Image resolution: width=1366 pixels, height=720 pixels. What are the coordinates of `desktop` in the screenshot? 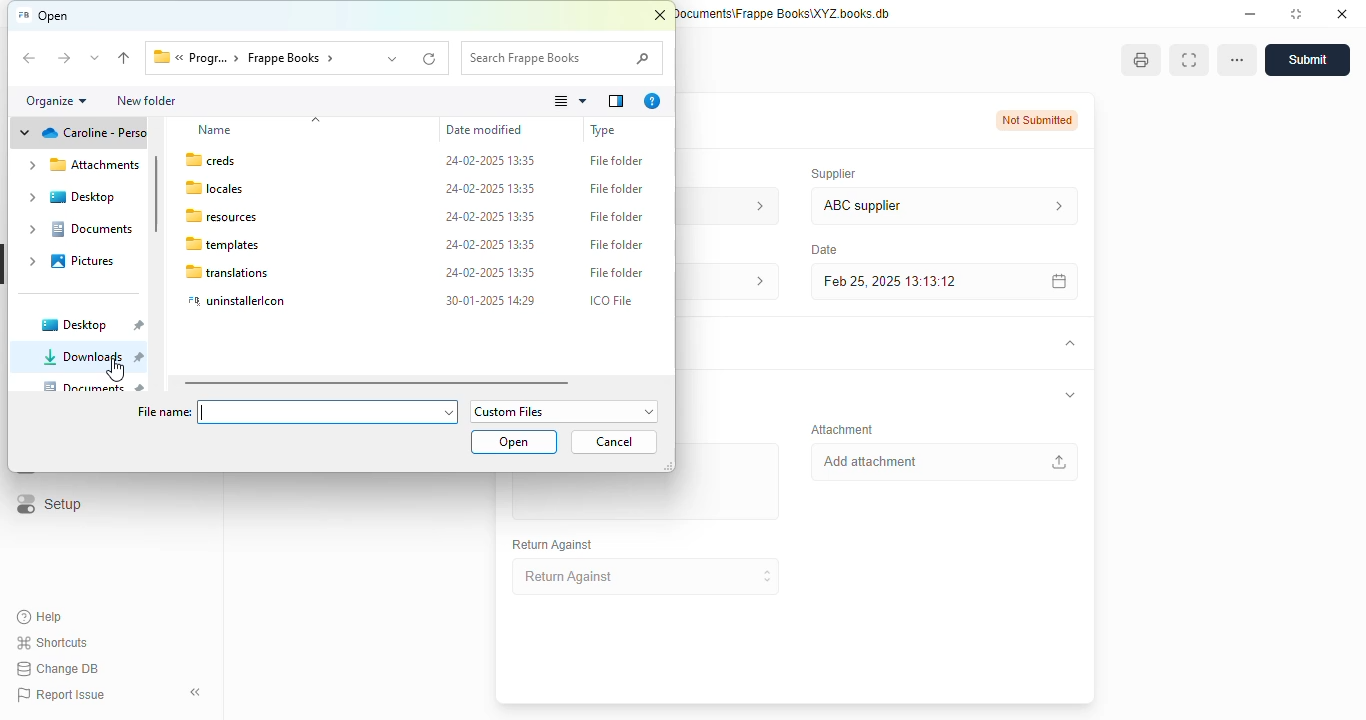 It's located at (69, 197).